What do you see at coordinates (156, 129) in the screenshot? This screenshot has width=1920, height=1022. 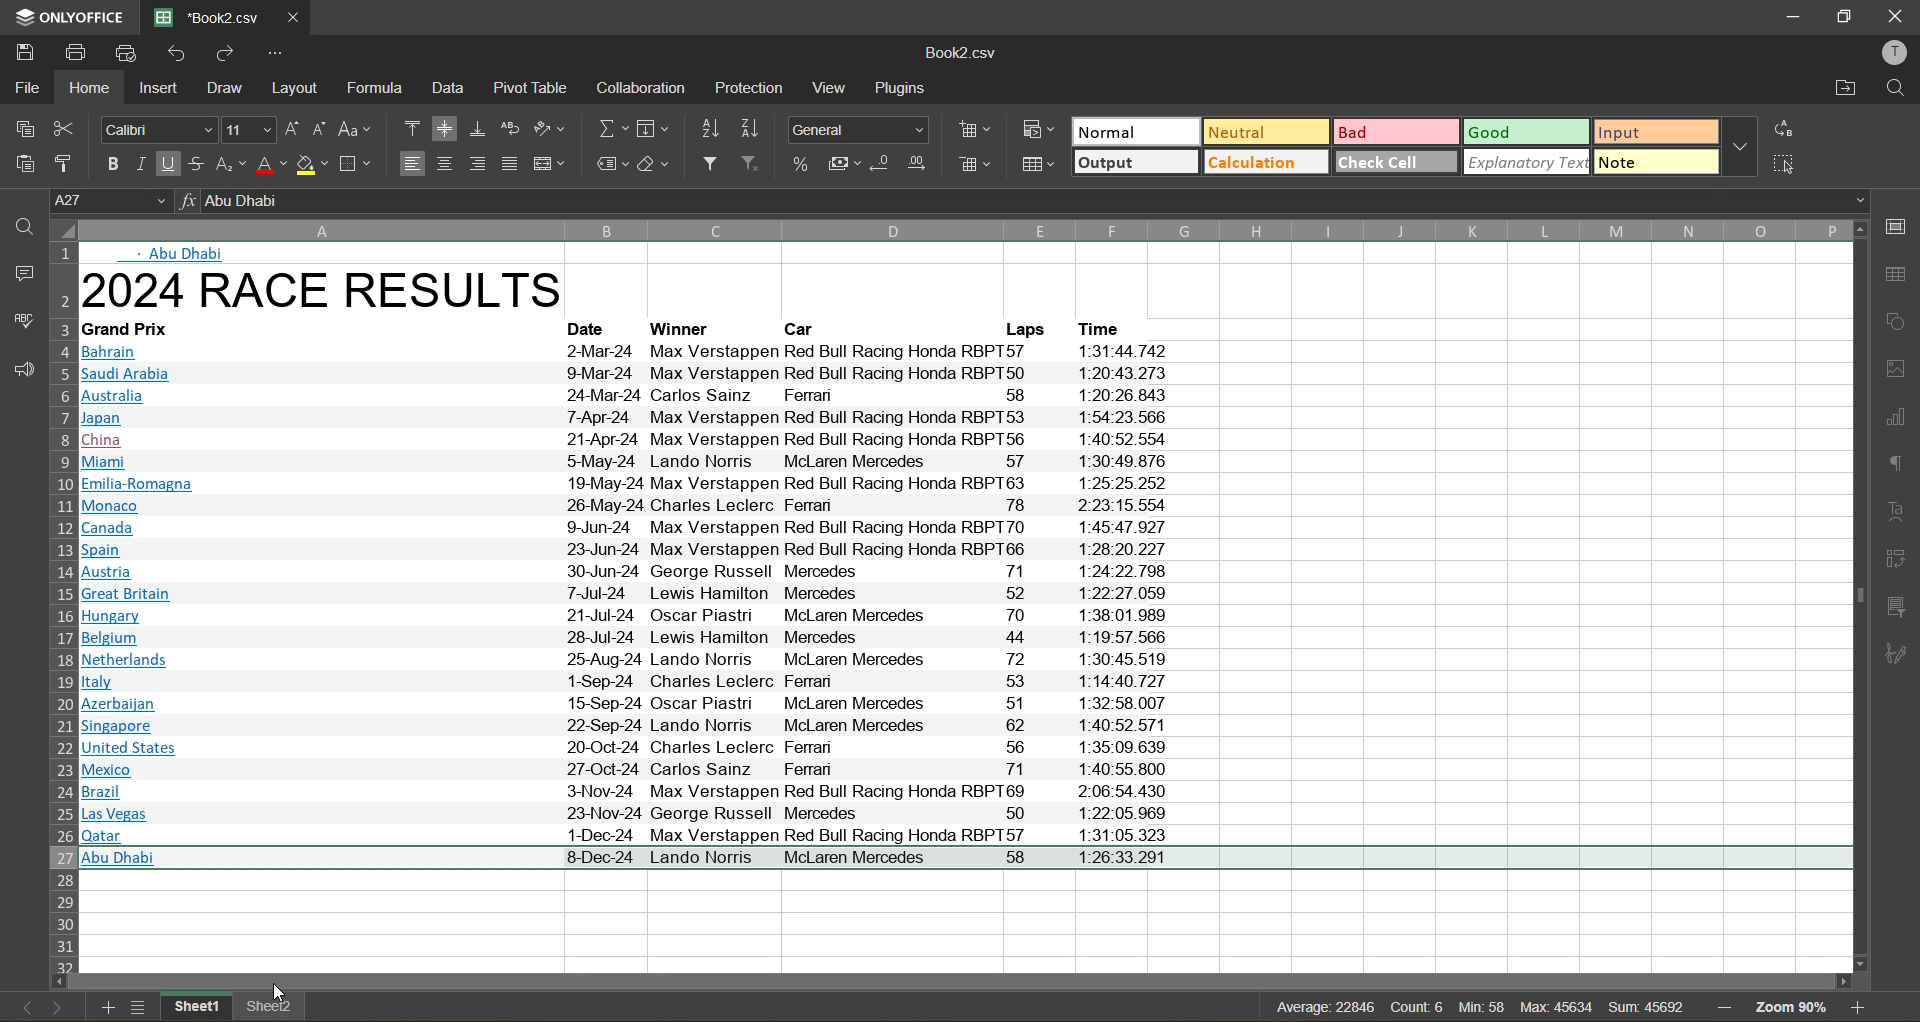 I see `font style` at bounding box center [156, 129].